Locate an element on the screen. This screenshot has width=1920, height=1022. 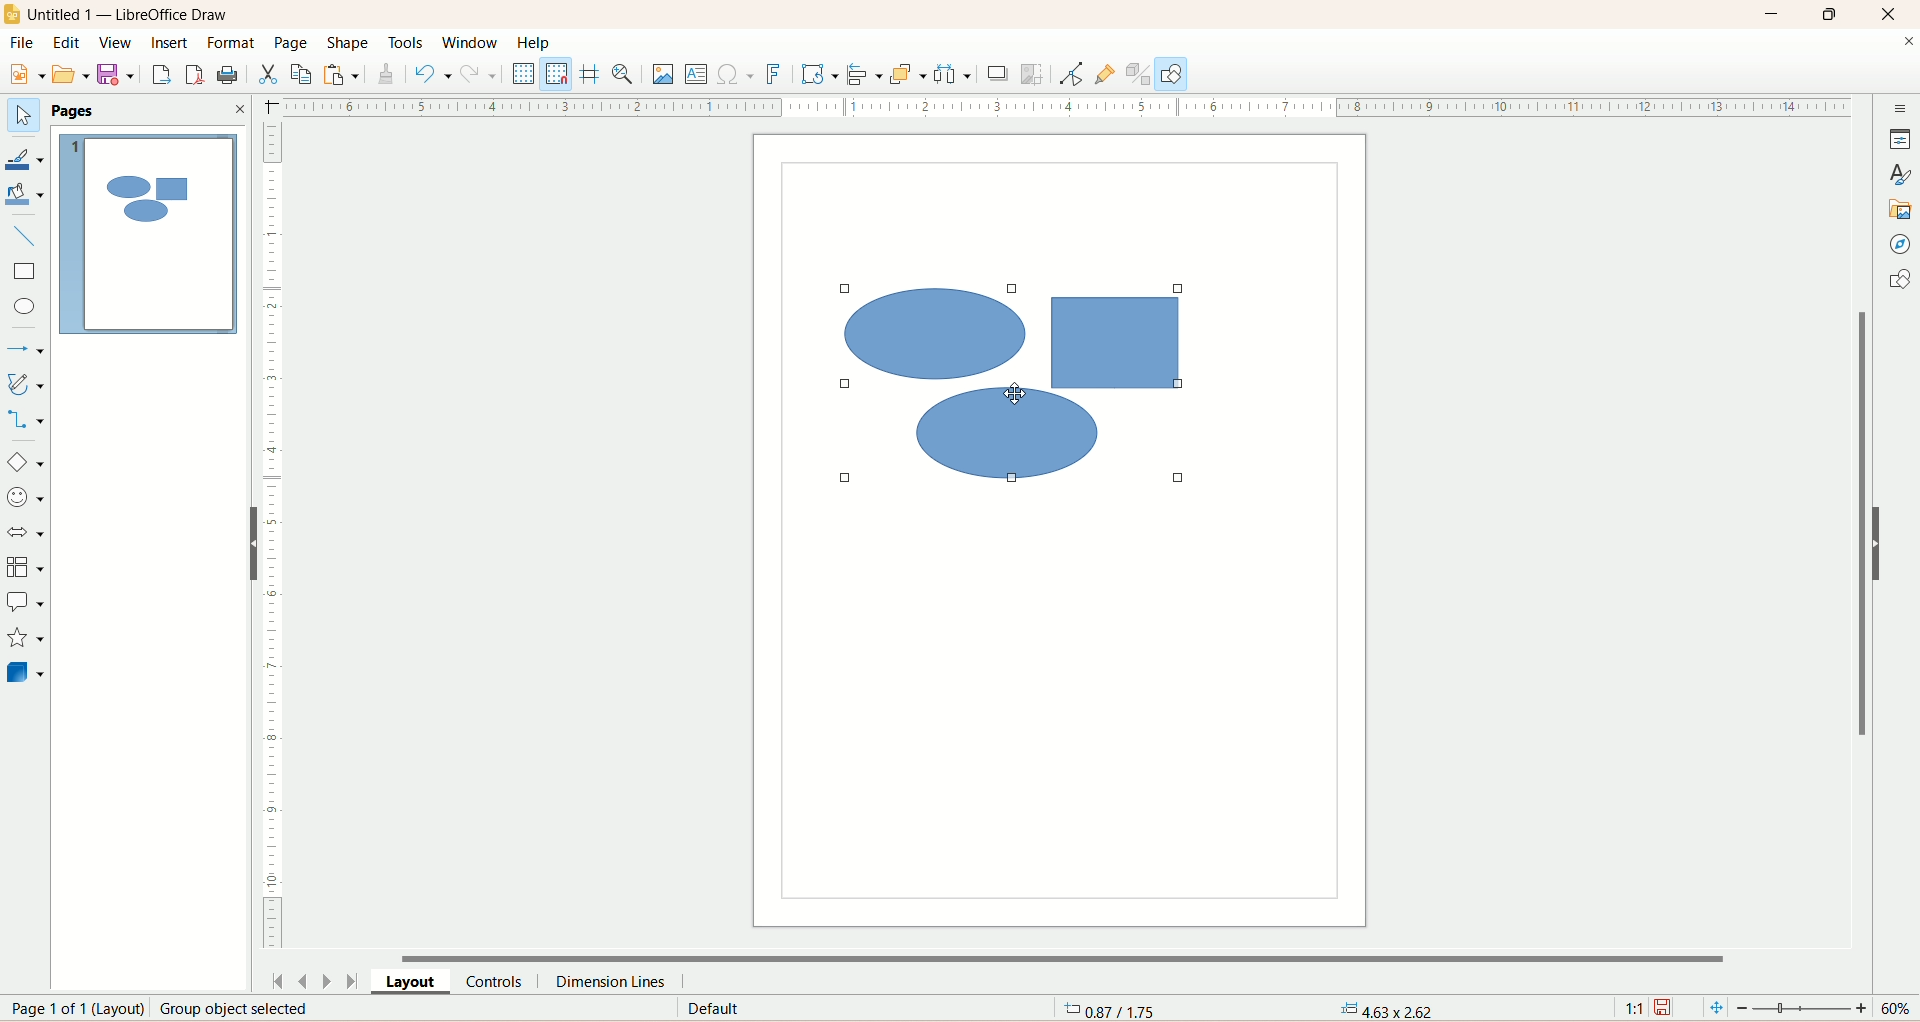
close is located at coordinates (1892, 15).